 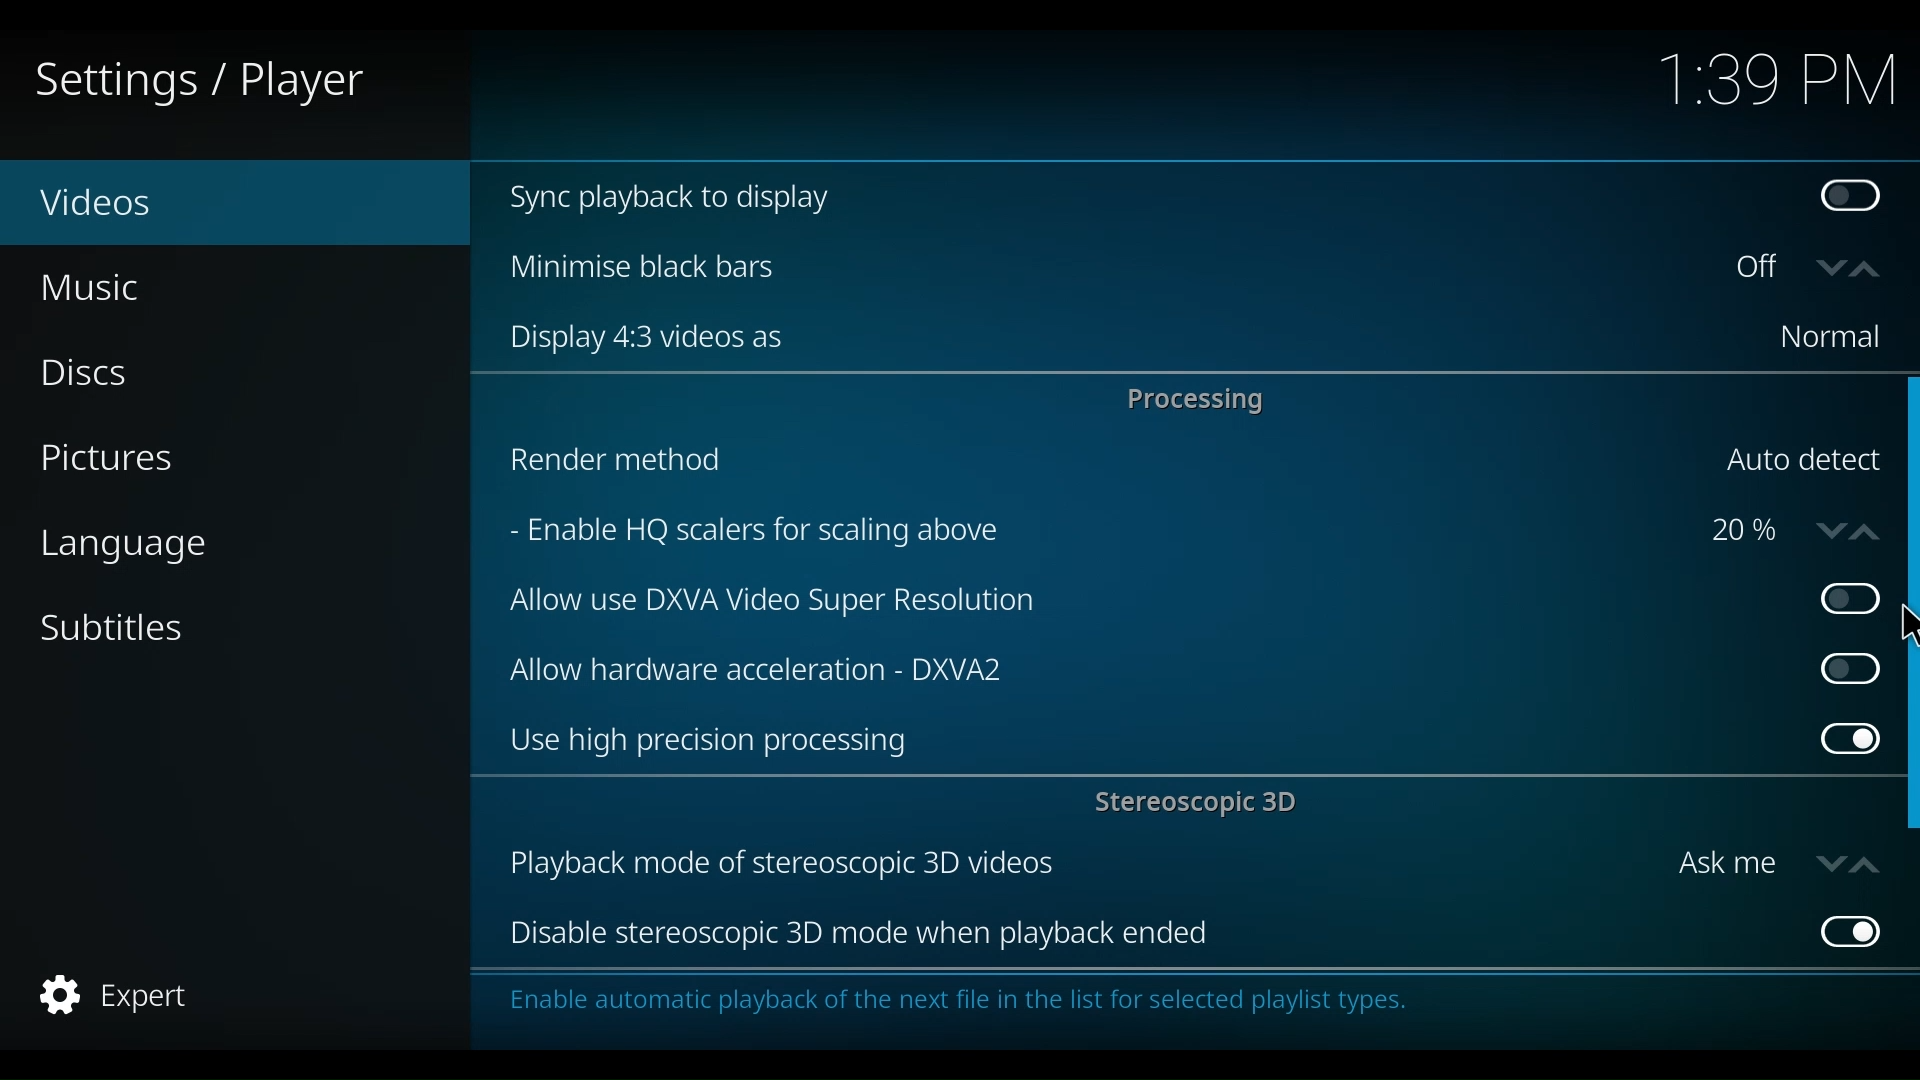 What do you see at coordinates (113, 626) in the screenshot?
I see `Subtitles` at bounding box center [113, 626].